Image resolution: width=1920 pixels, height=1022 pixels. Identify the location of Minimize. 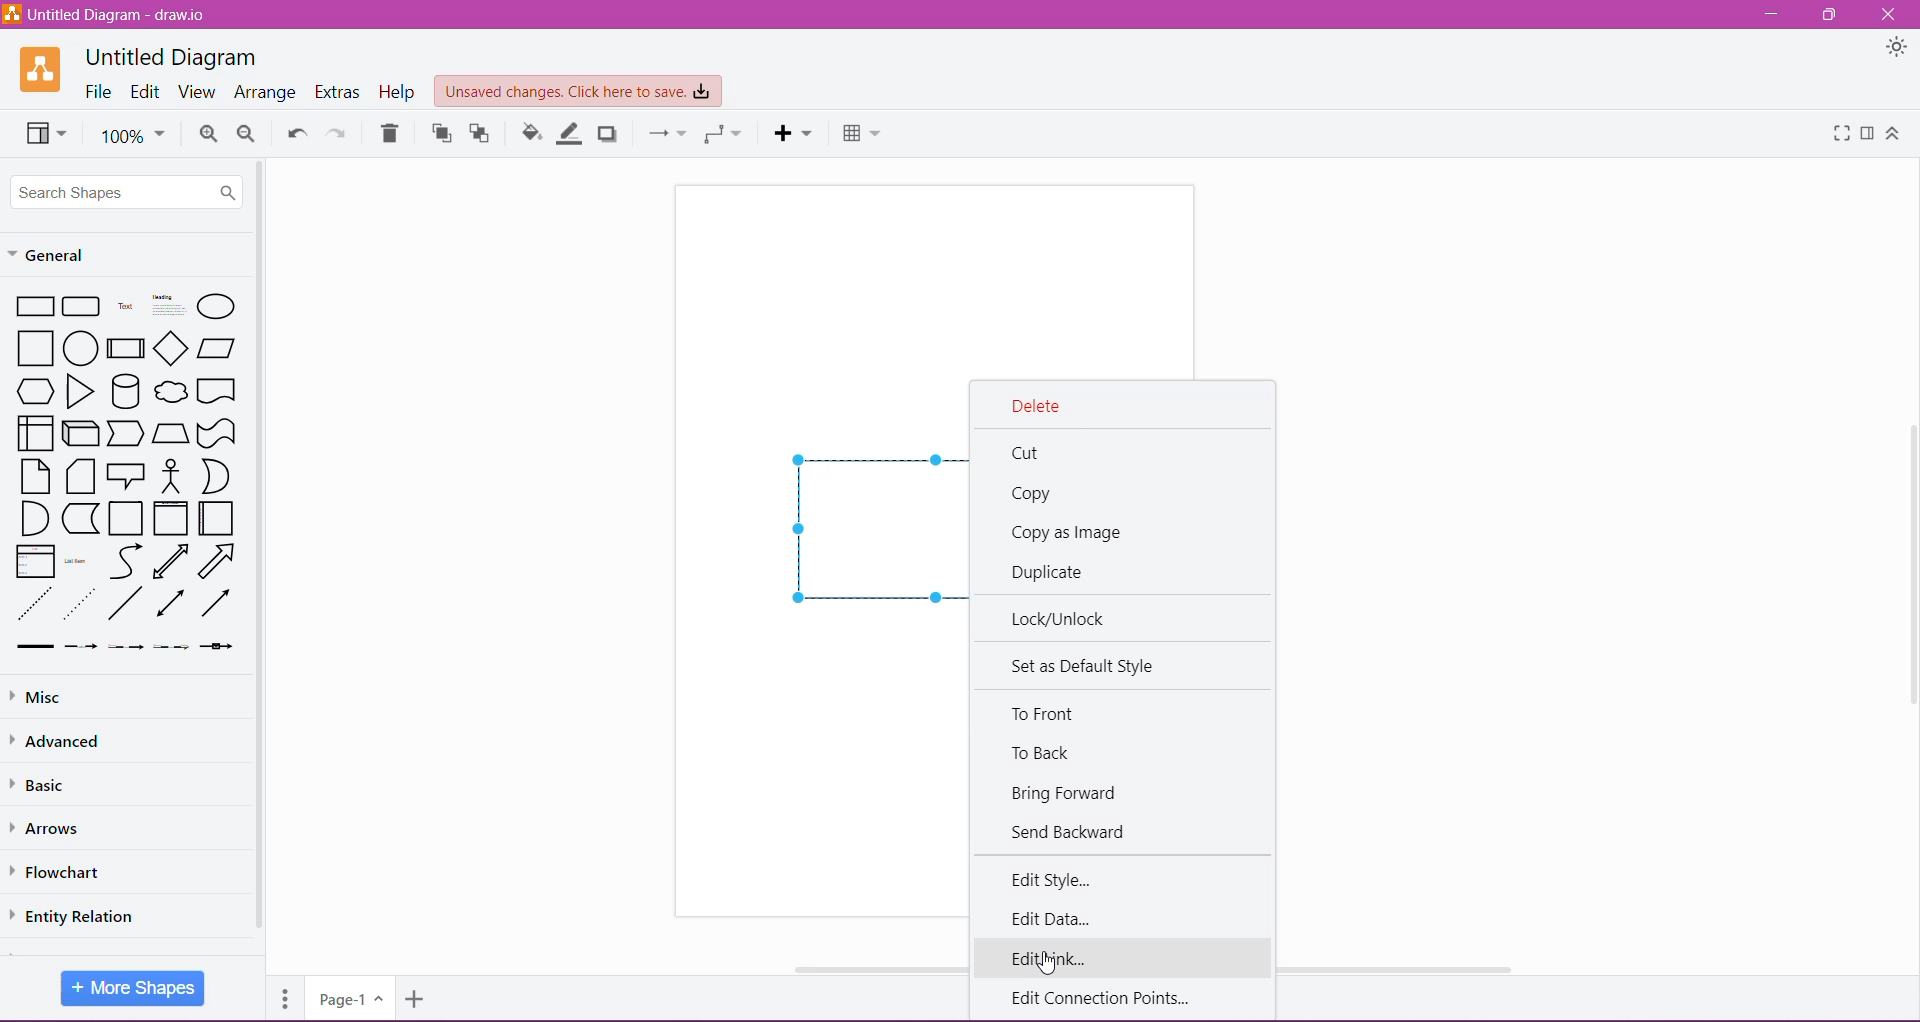
(1776, 14).